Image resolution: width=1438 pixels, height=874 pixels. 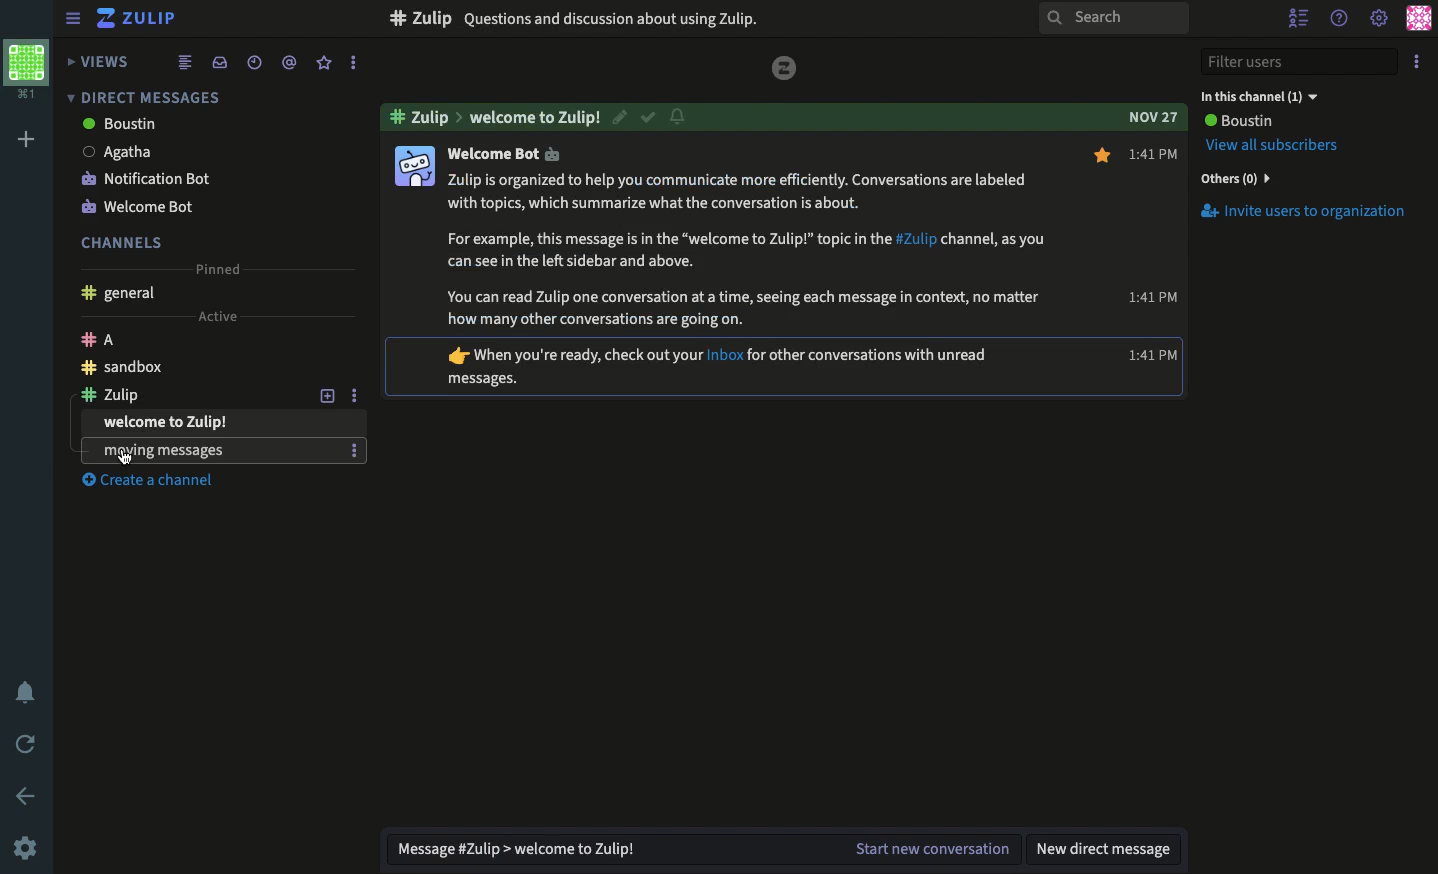 What do you see at coordinates (193, 396) in the screenshot?
I see `channel zulip` at bounding box center [193, 396].